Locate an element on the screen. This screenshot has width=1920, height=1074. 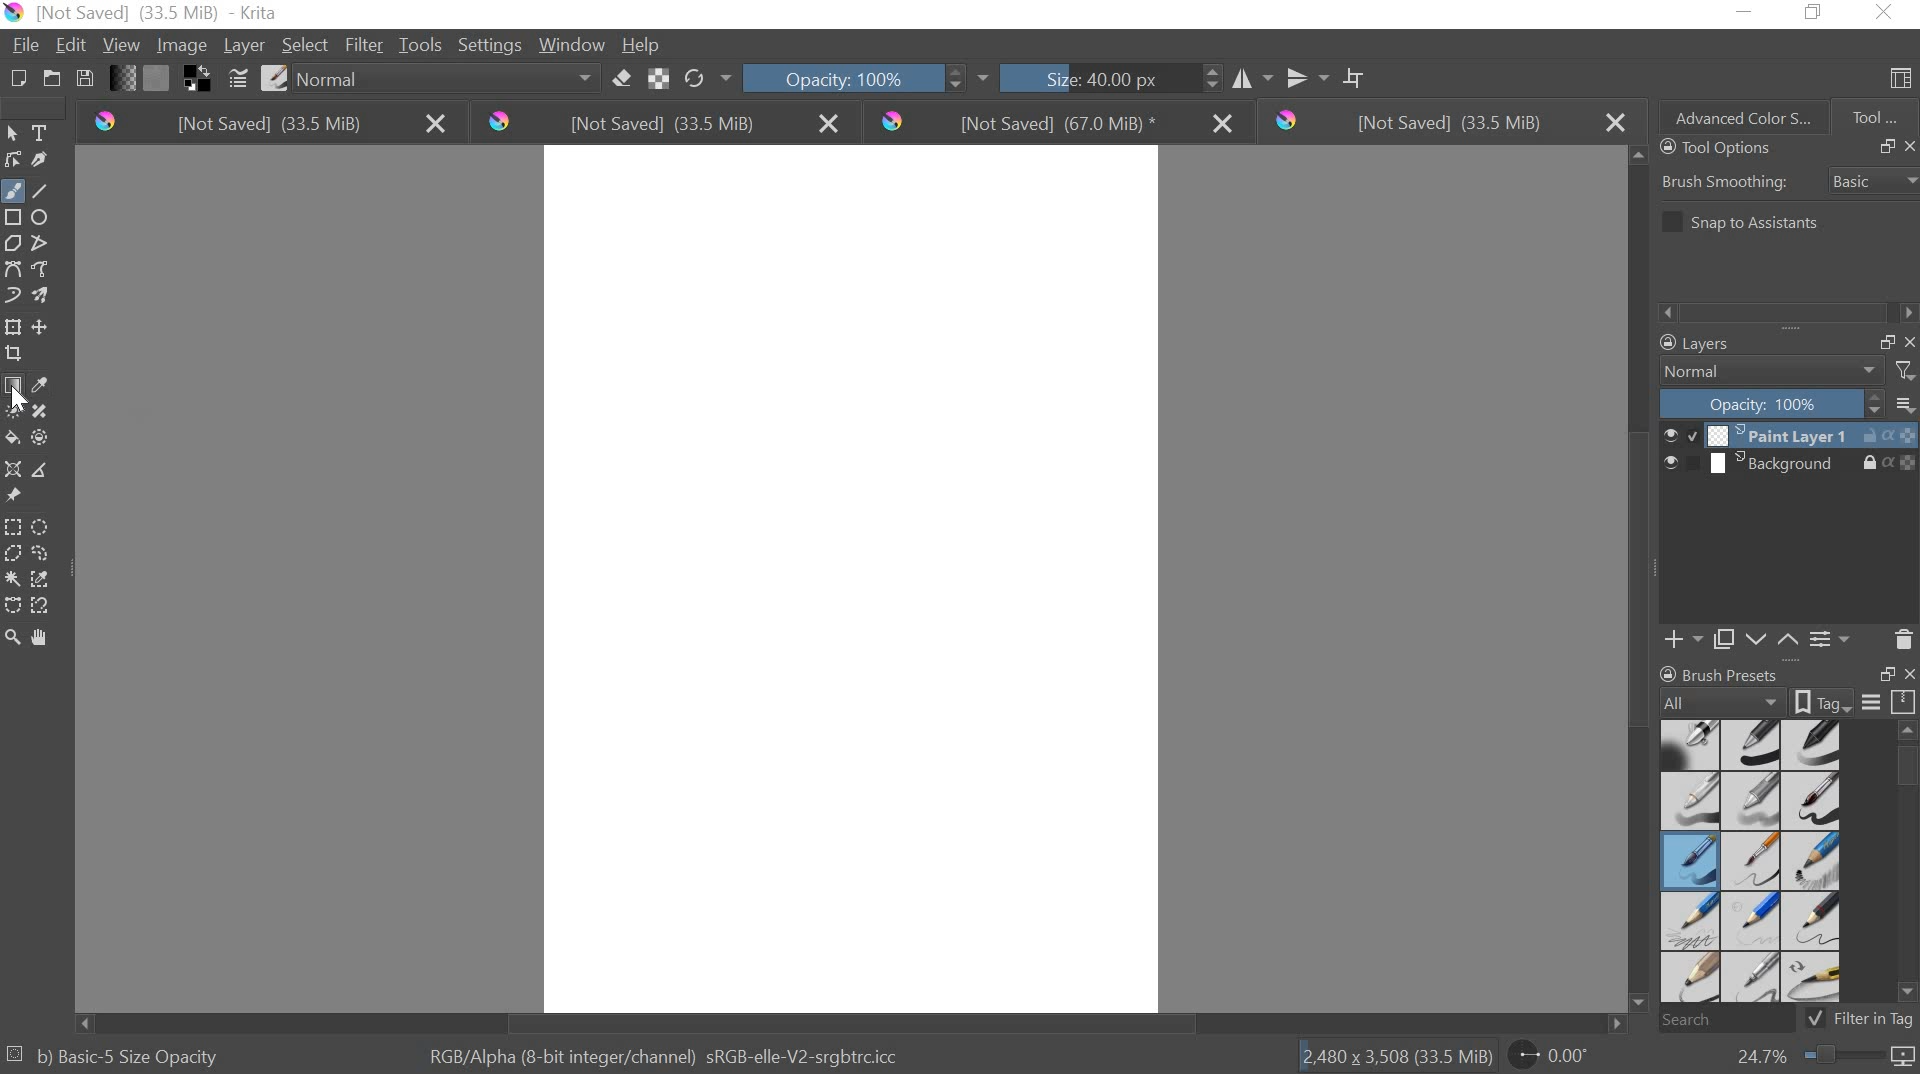
text is located at coordinates (44, 133).